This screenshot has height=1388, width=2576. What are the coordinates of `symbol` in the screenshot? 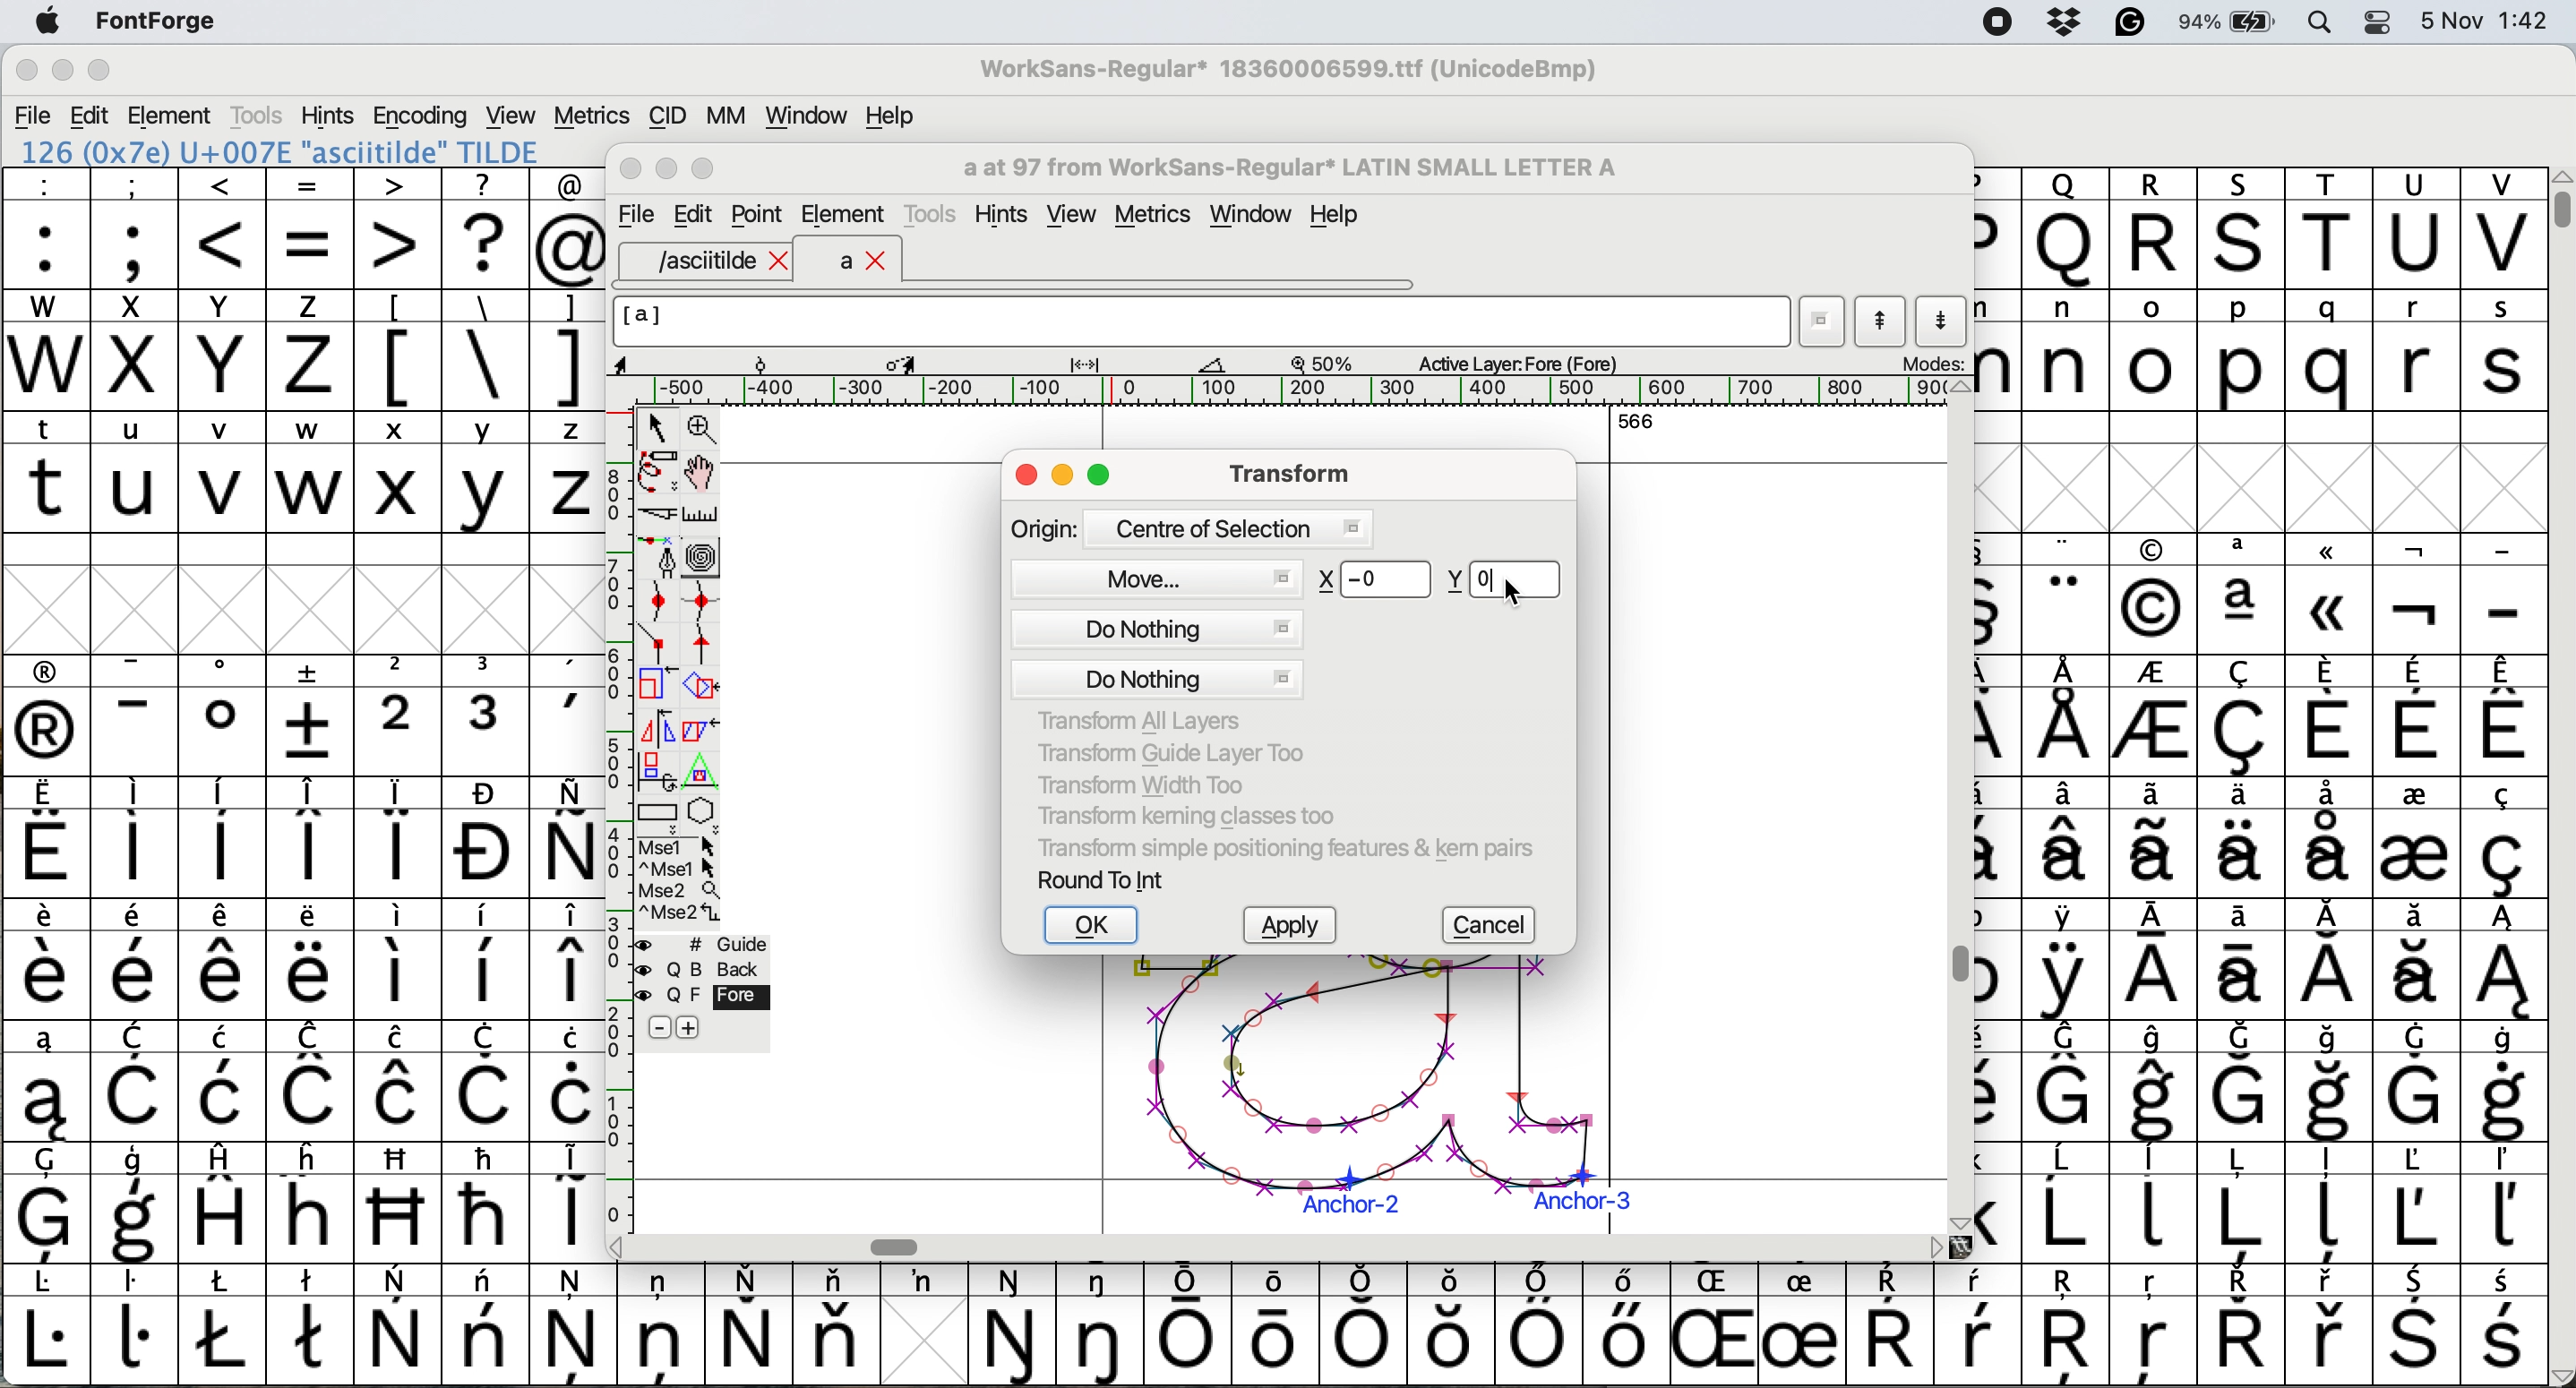 It's located at (923, 1281).